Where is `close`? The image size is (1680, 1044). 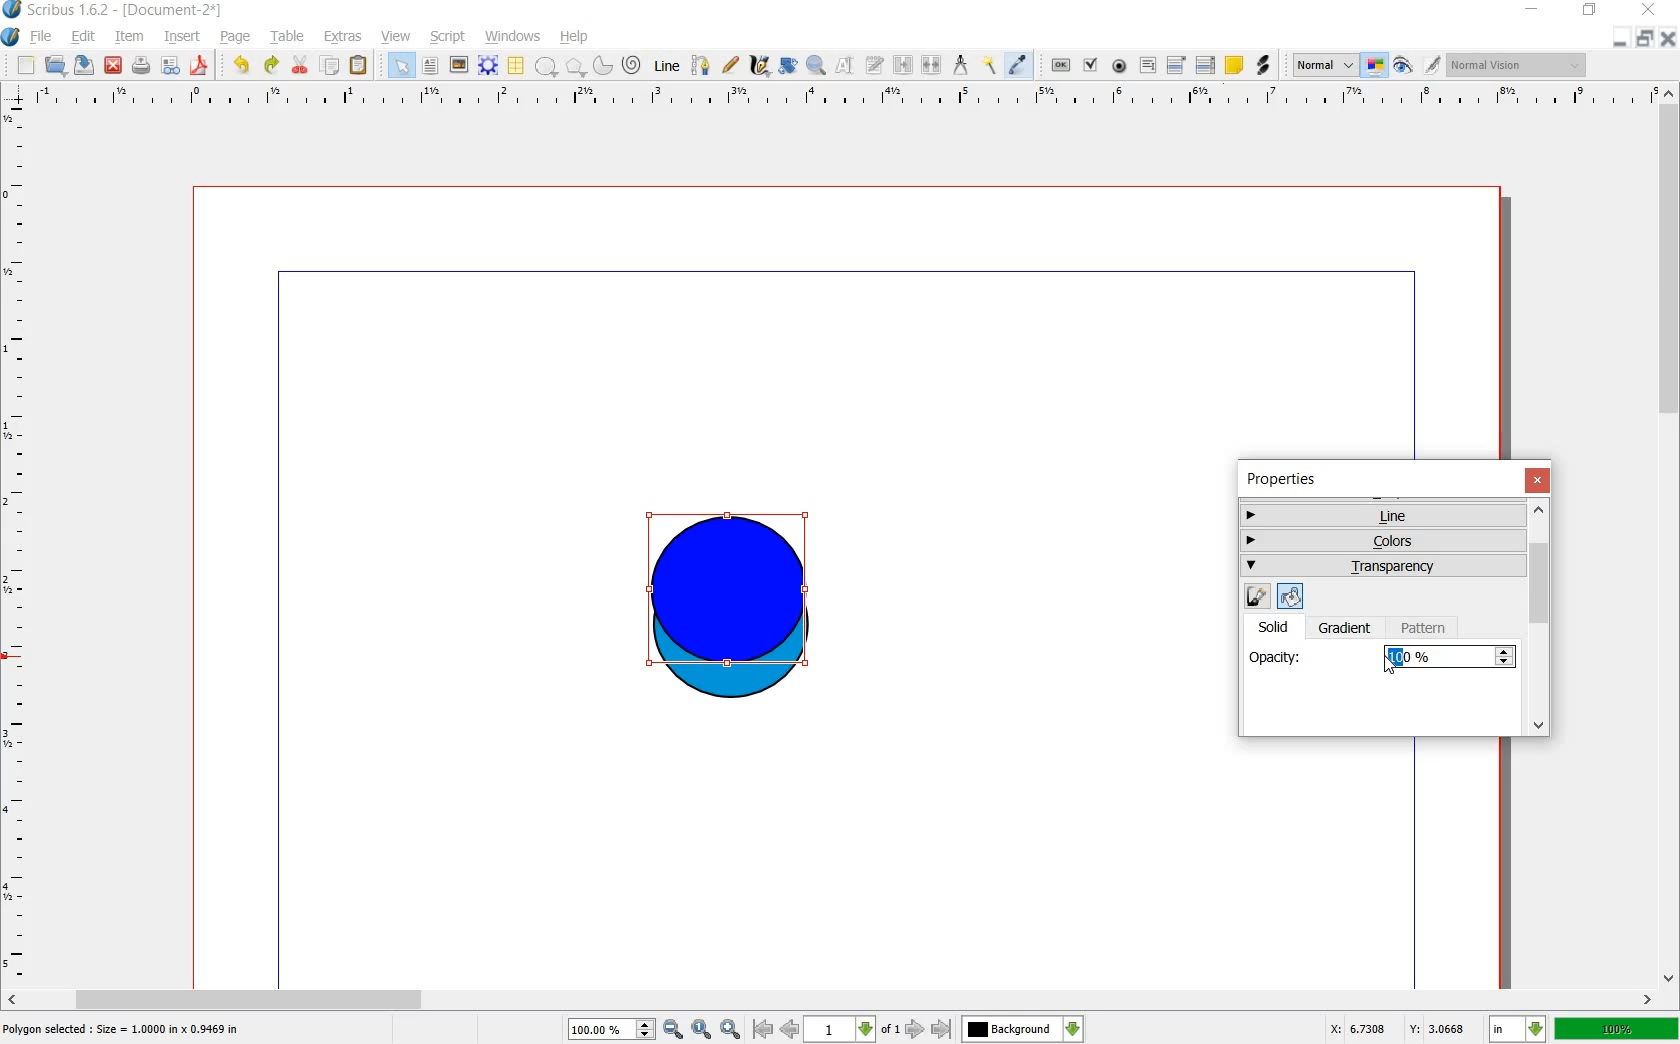 close is located at coordinates (1540, 480).